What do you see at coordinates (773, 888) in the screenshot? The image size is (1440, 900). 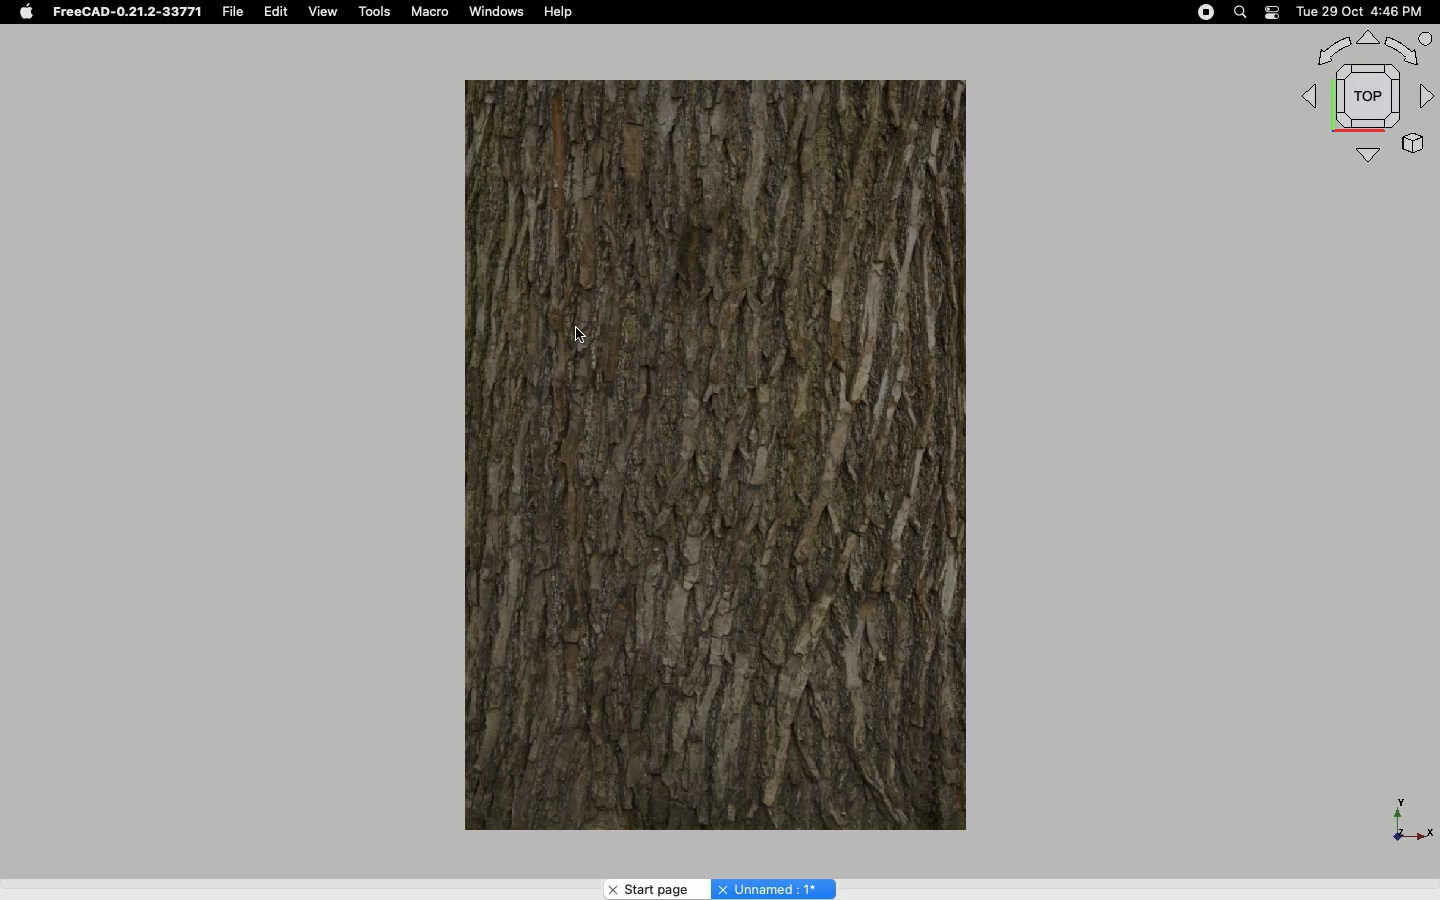 I see `Unnamed:1*` at bounding box center [773, 888].